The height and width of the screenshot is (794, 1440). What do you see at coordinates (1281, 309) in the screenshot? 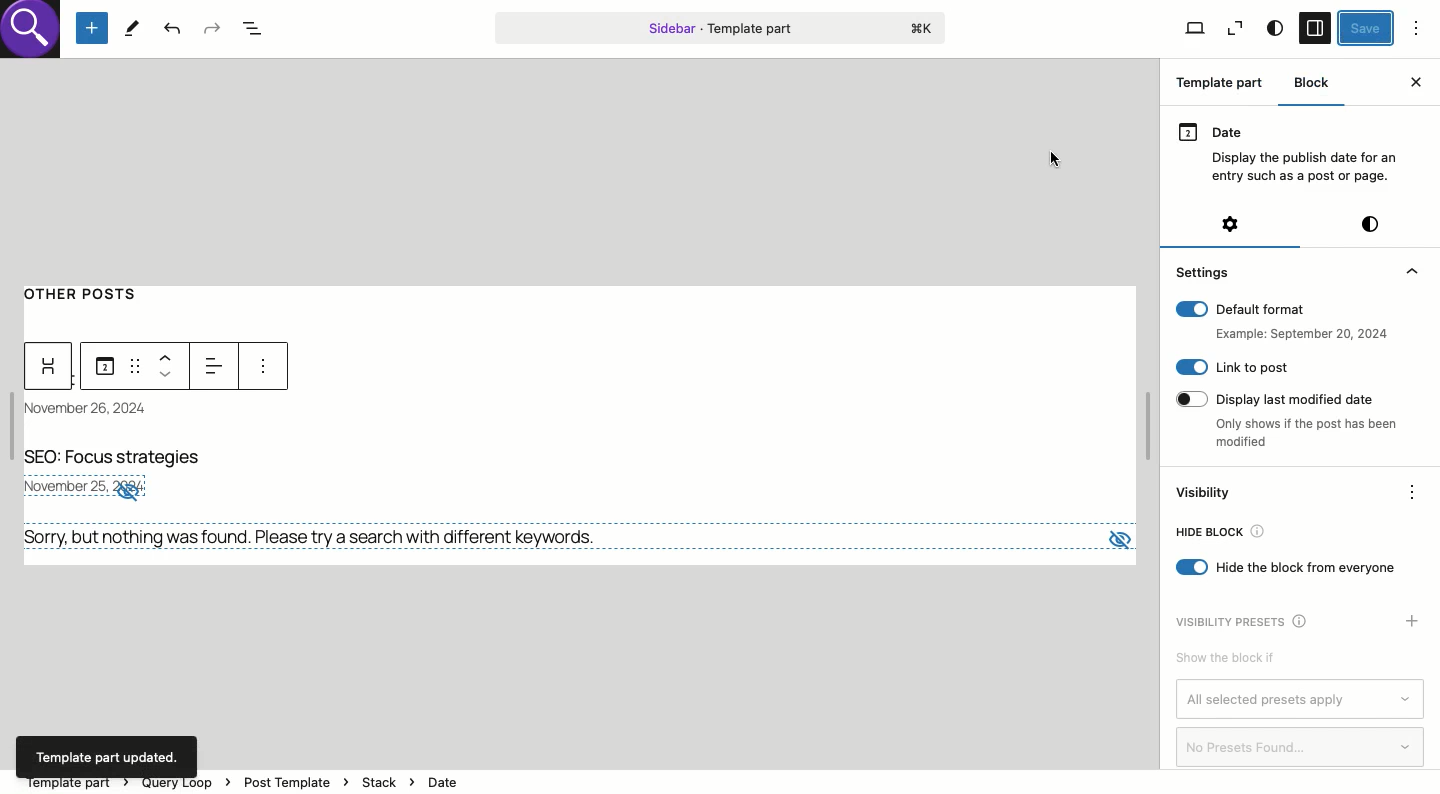
I see `Default format` at bounding box center [1281, 309].